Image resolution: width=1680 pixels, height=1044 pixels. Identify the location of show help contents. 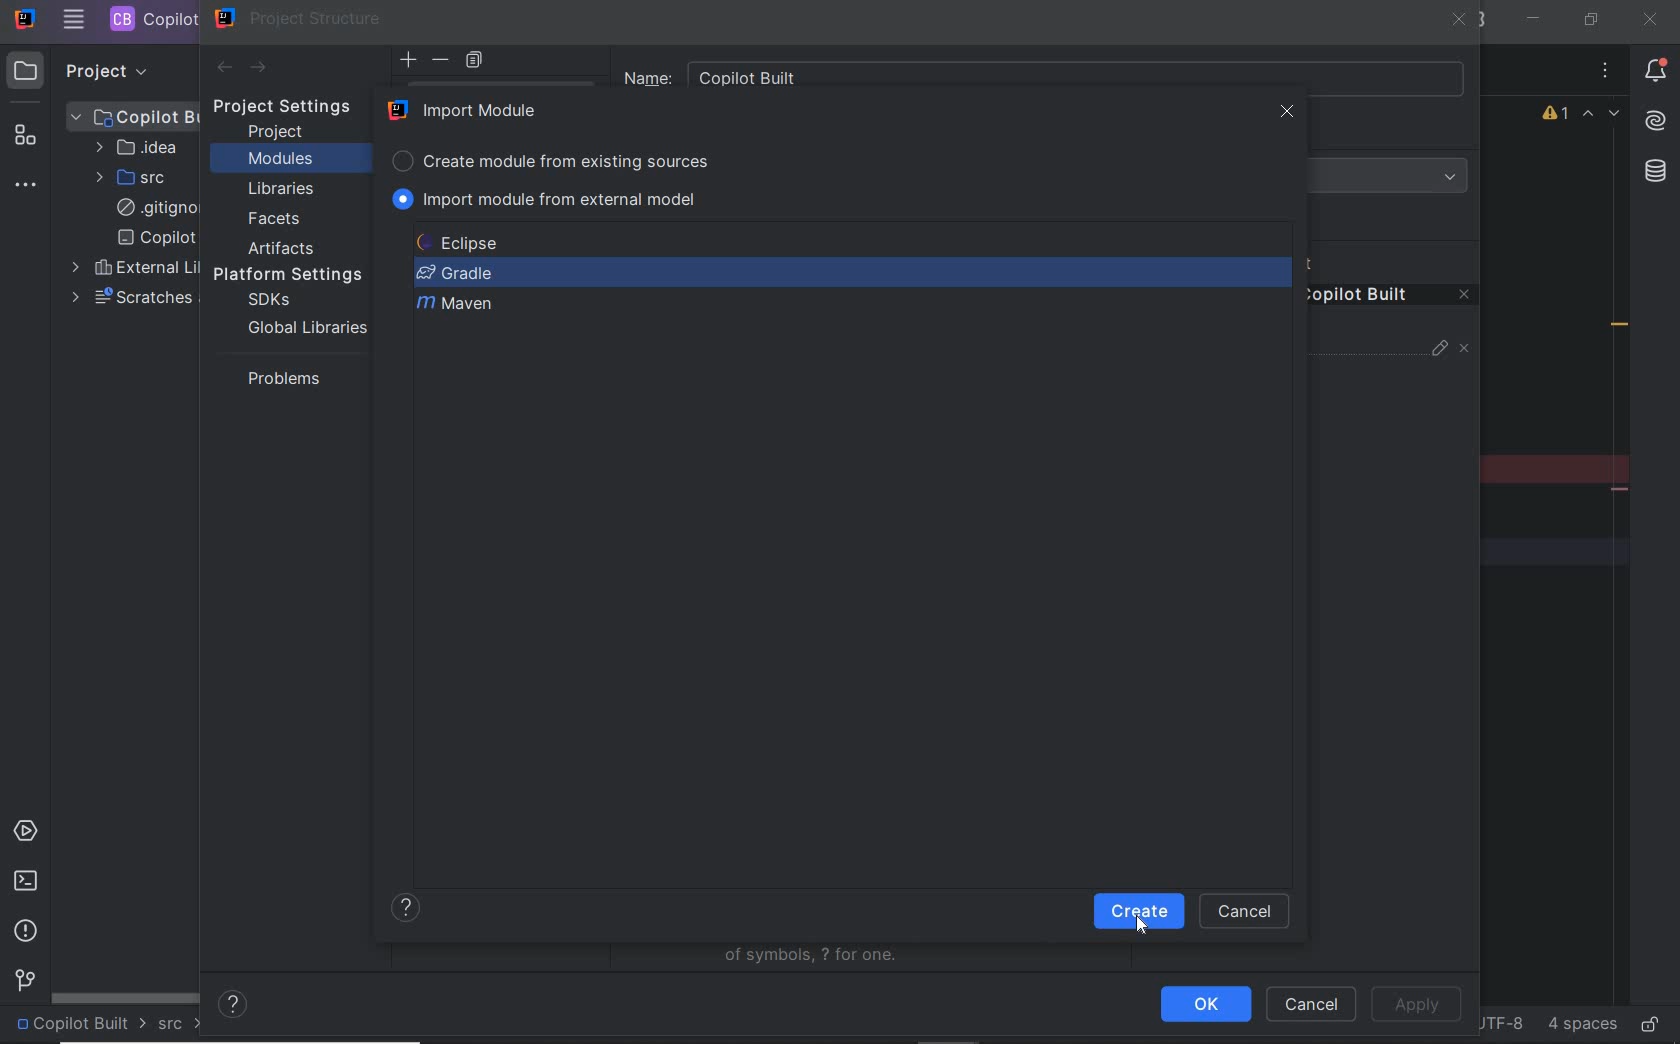
(408, 910).